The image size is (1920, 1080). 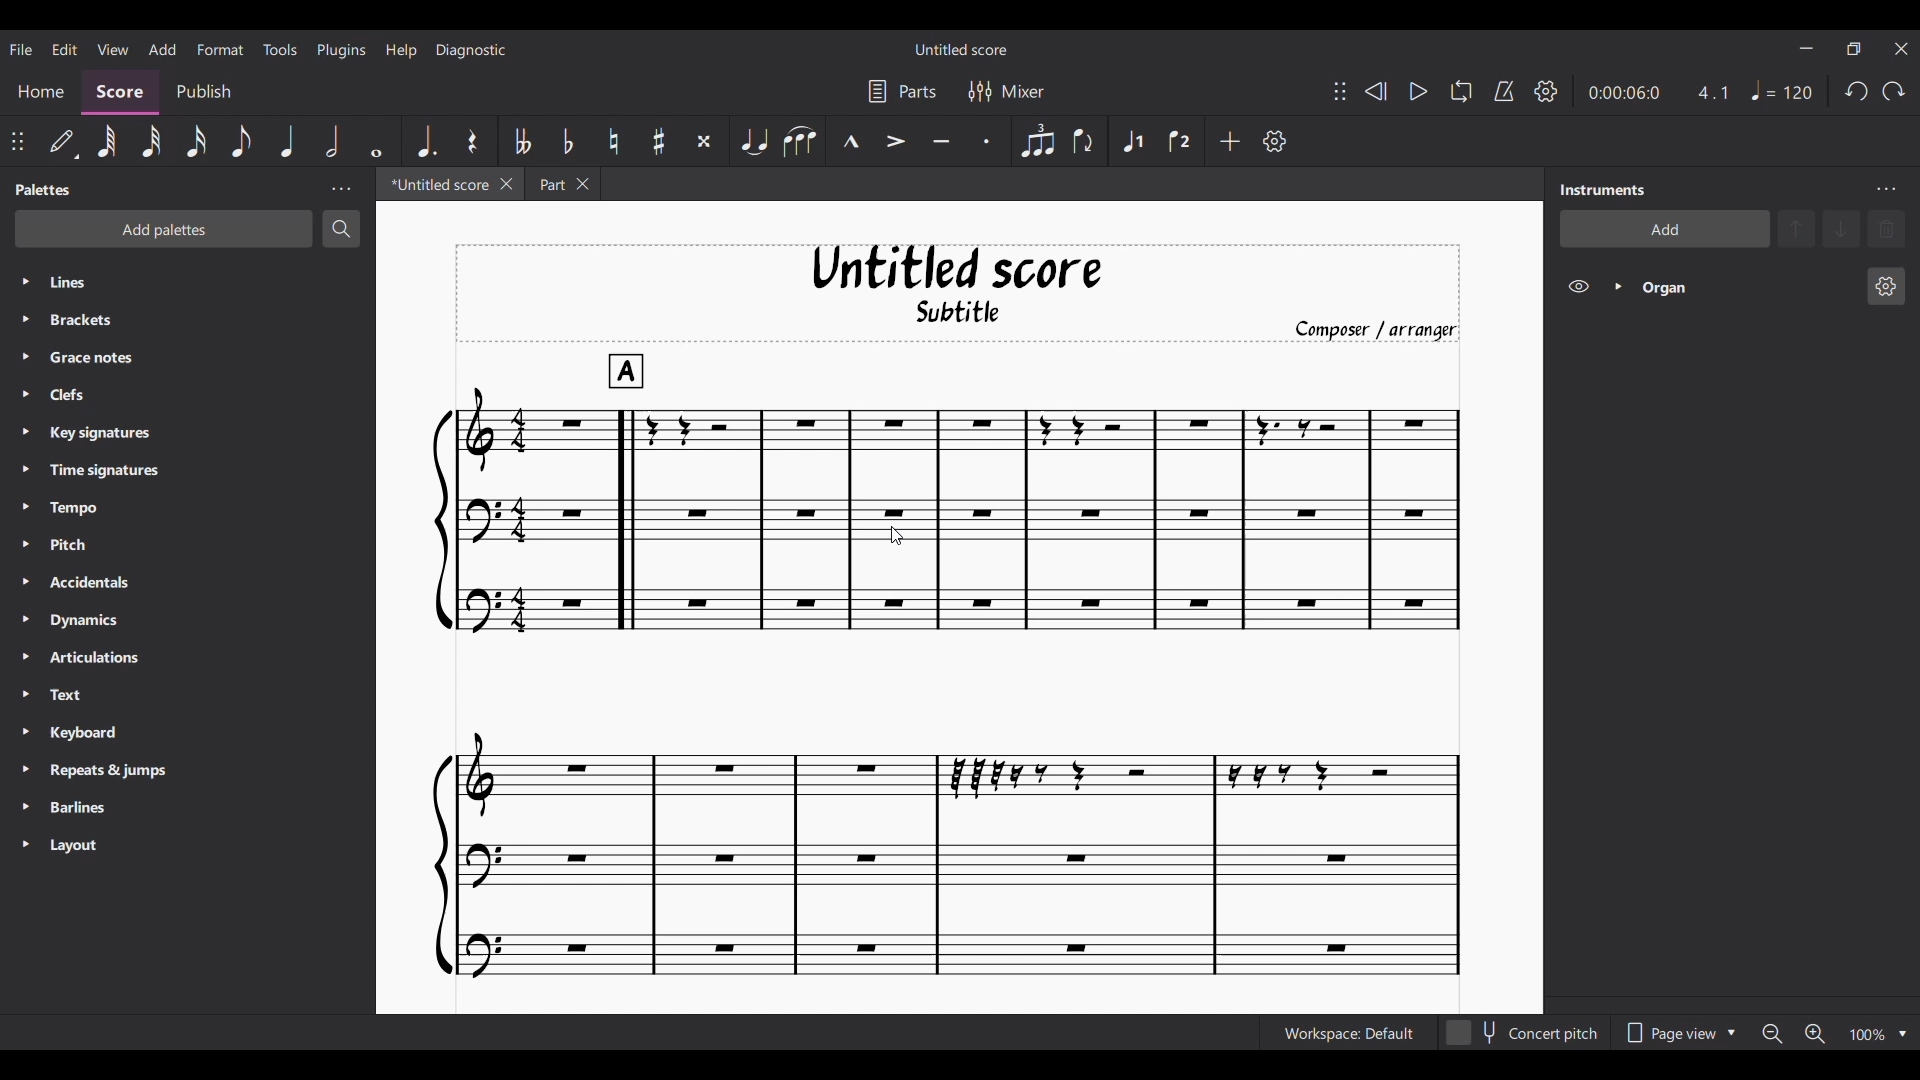 What do you see at coordinates (1886, 189) in the screenshot?
I see `Instruments panel settings` at bounding box center [1886, 189].